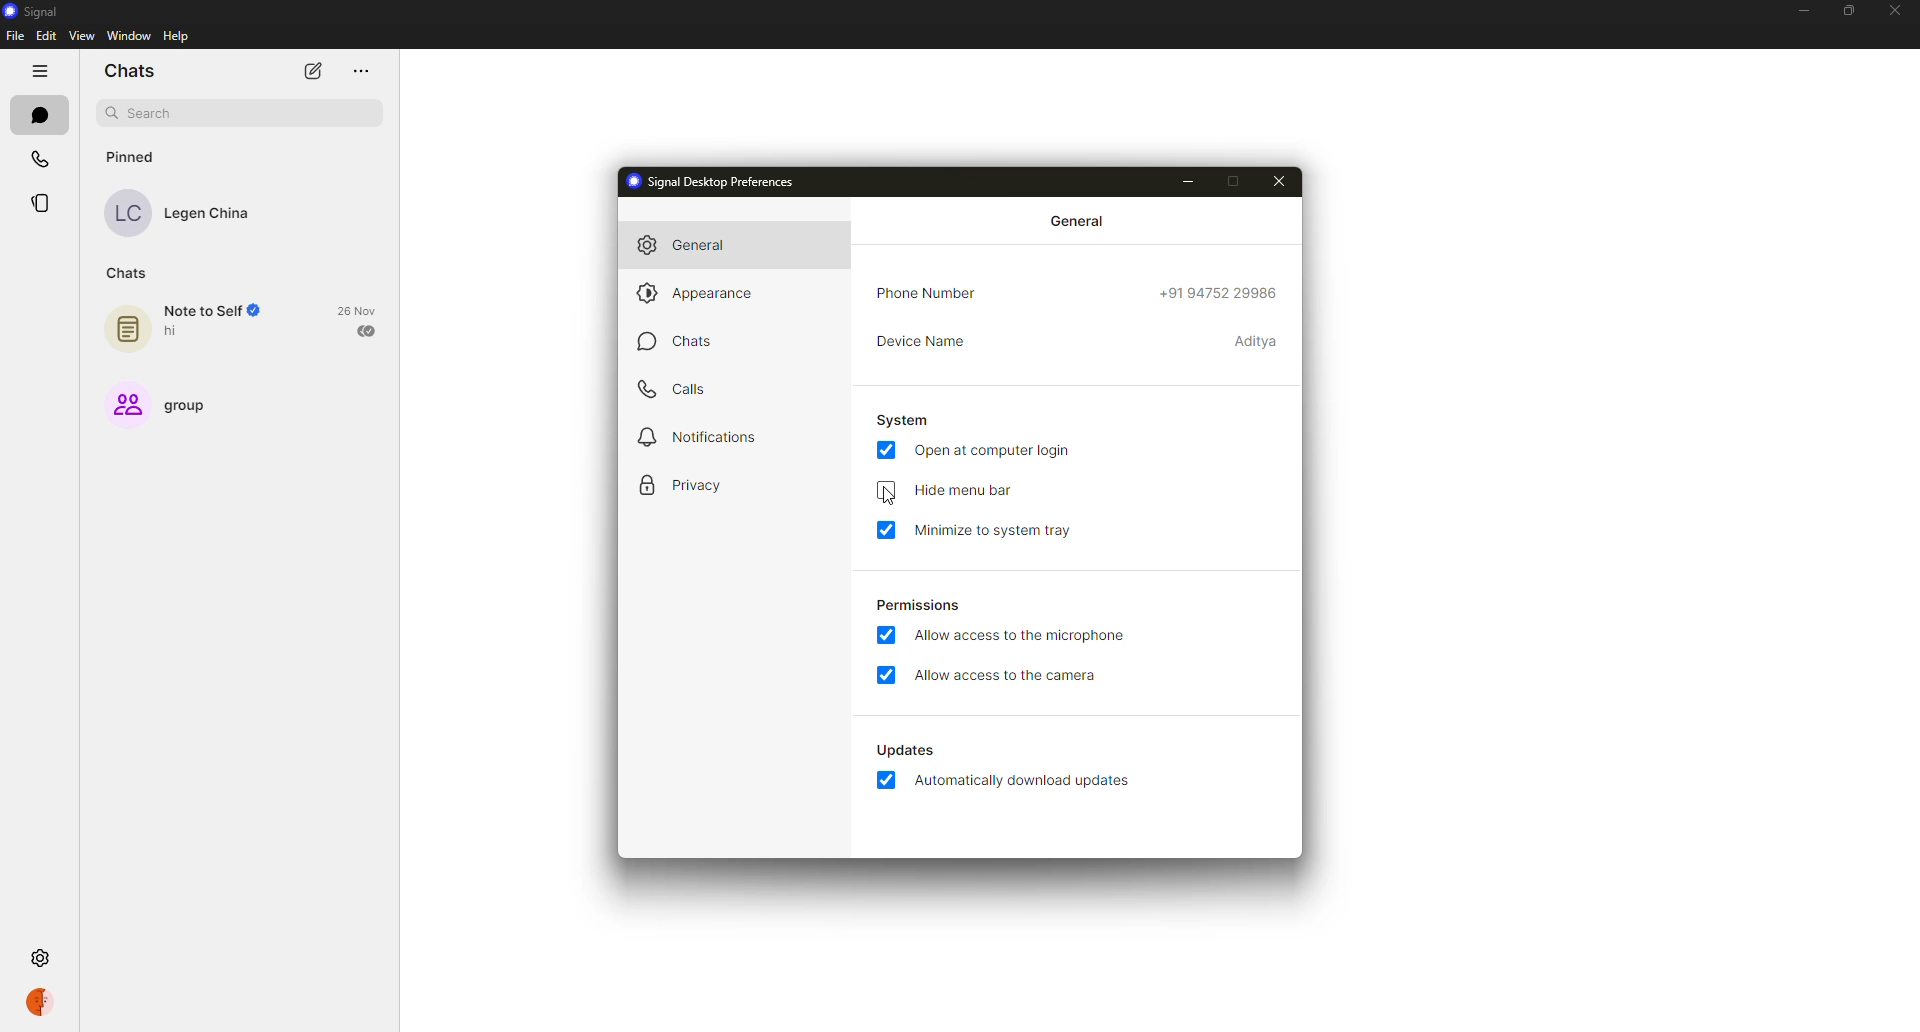 Image resolution: width=1920 pixels, height=1032 pixels. What do you see at coordinates (886, 675) in the screenshot?
I see `enabled` at bounding box center [886, 675].